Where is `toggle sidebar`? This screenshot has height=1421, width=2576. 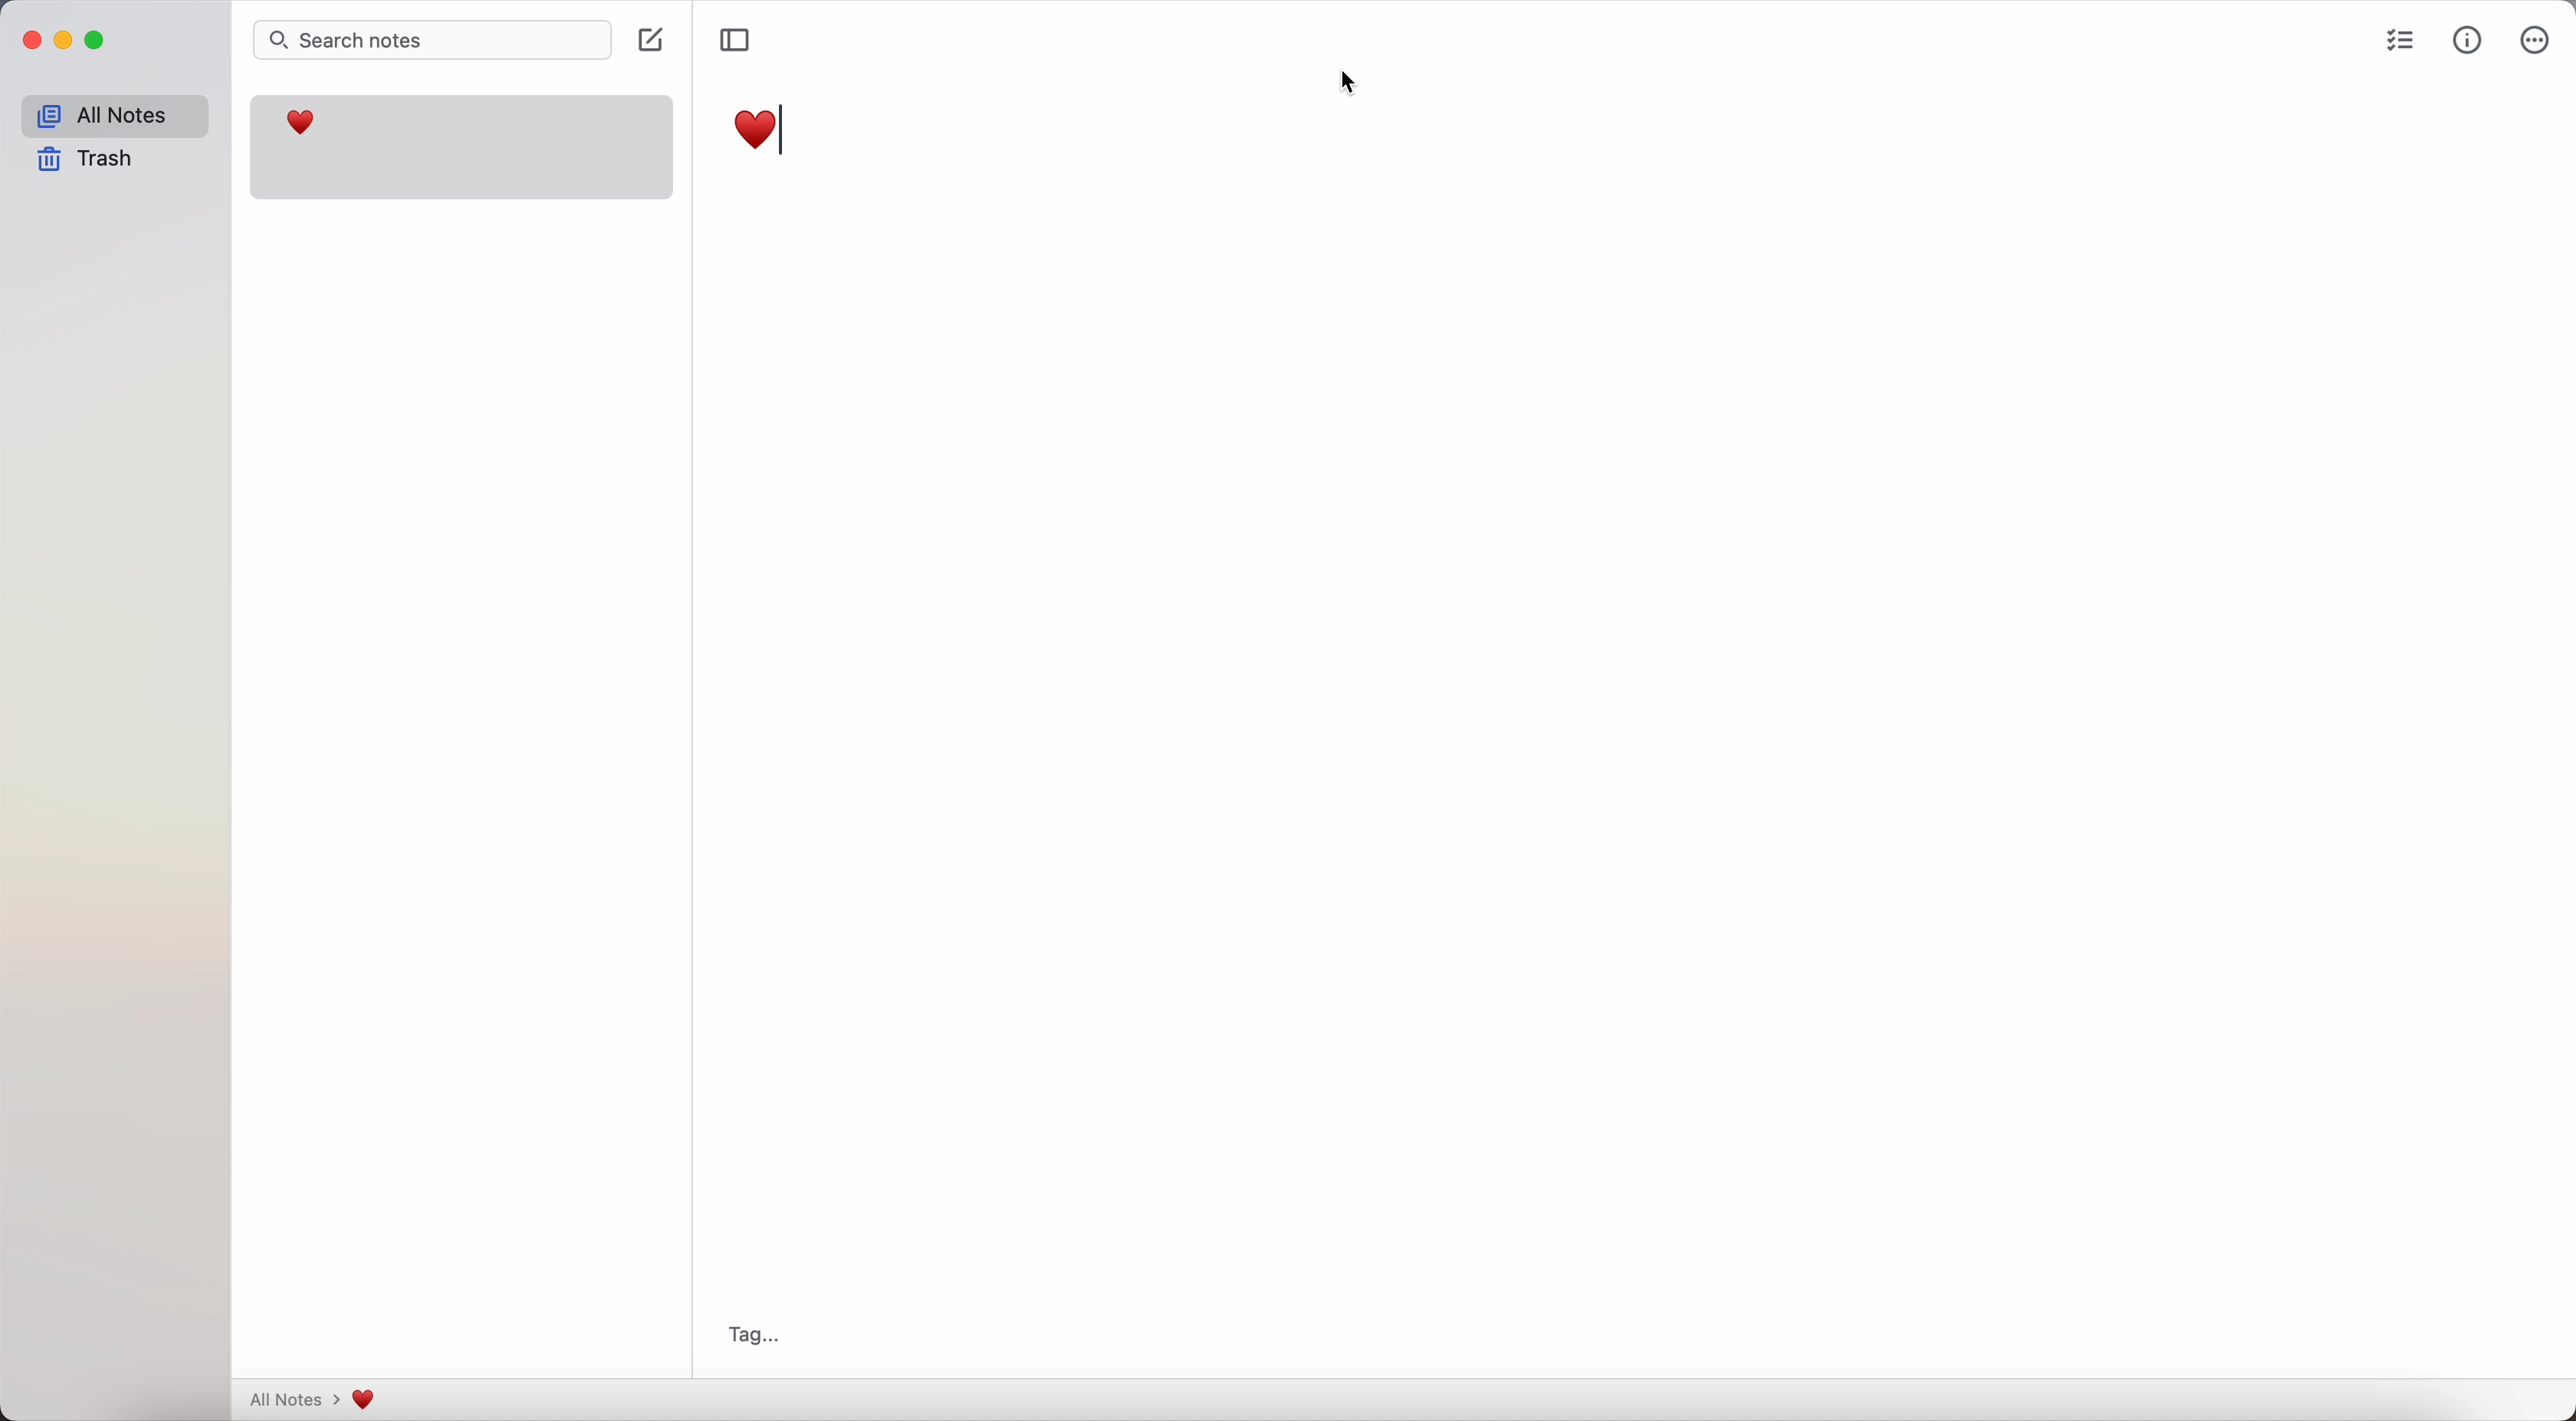 toggle sidebar is located at coordinates (738, 39).